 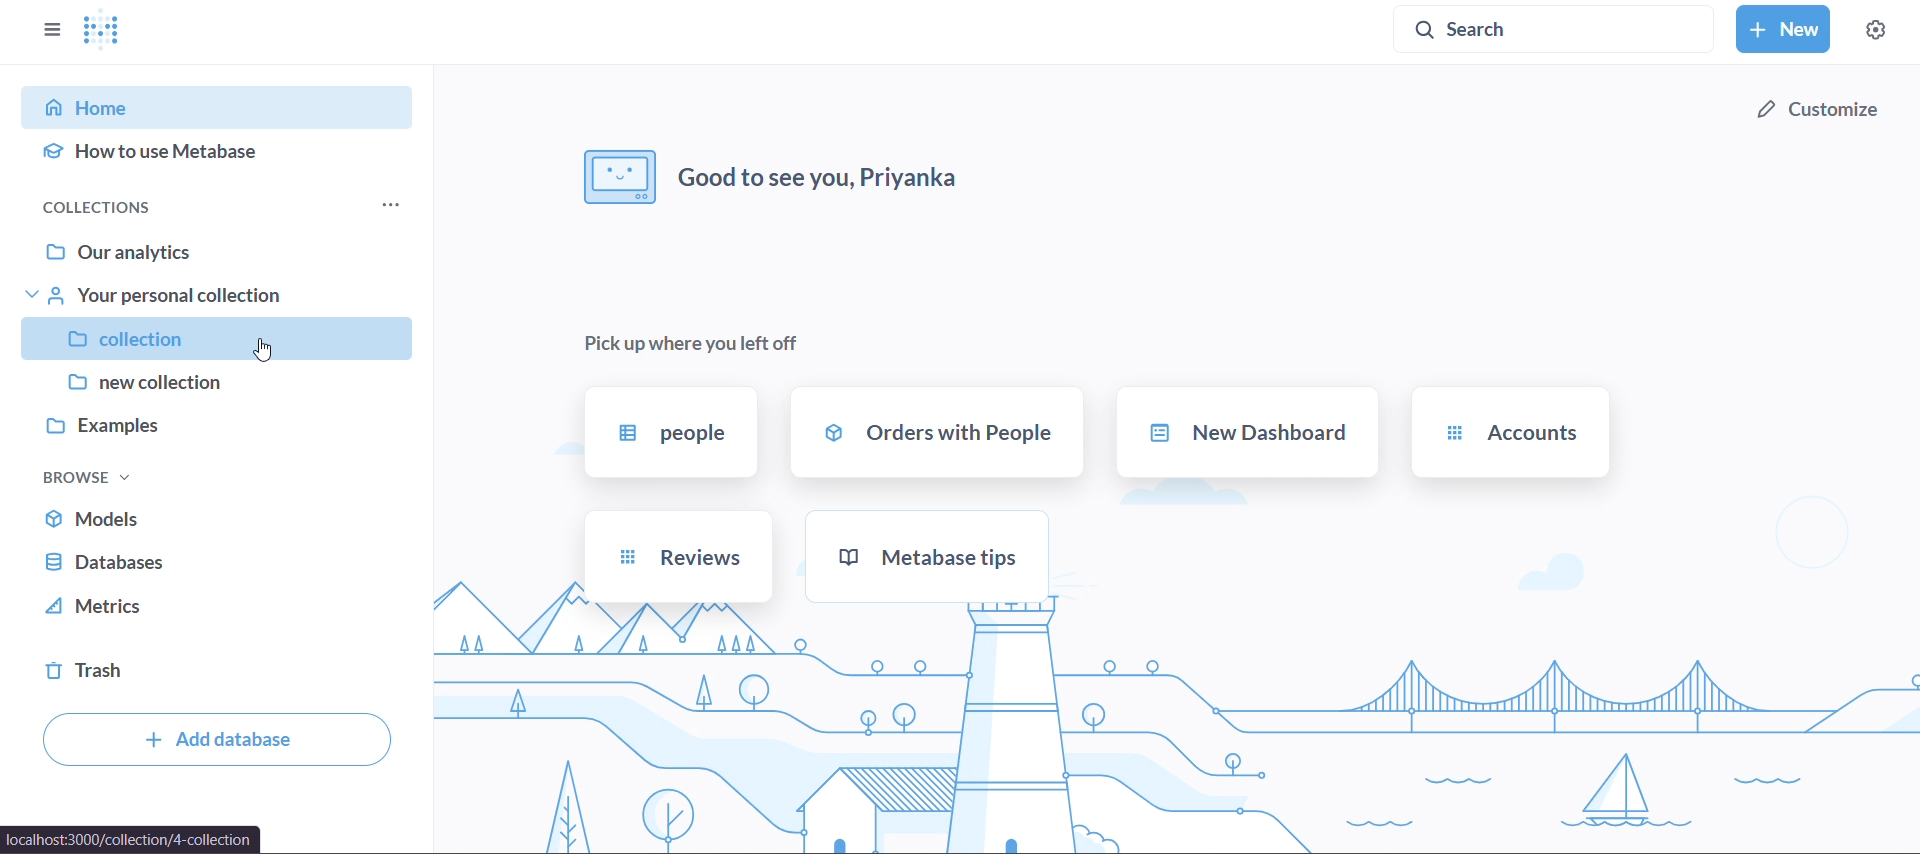 I want to click on settings, so click(x=1876, y=27).